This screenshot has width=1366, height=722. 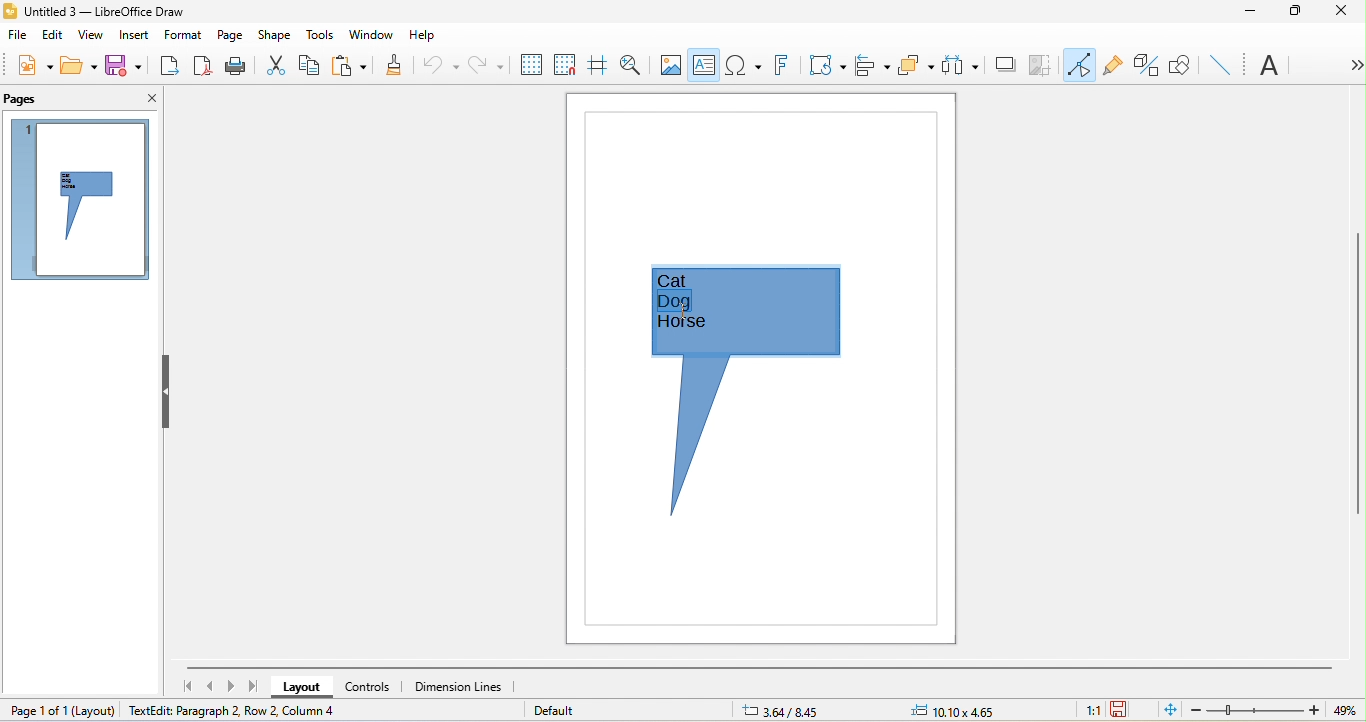 What do you see at coordinates (234, 685) in the screenshot?
I see `next page` at bounding box center [234, 685].